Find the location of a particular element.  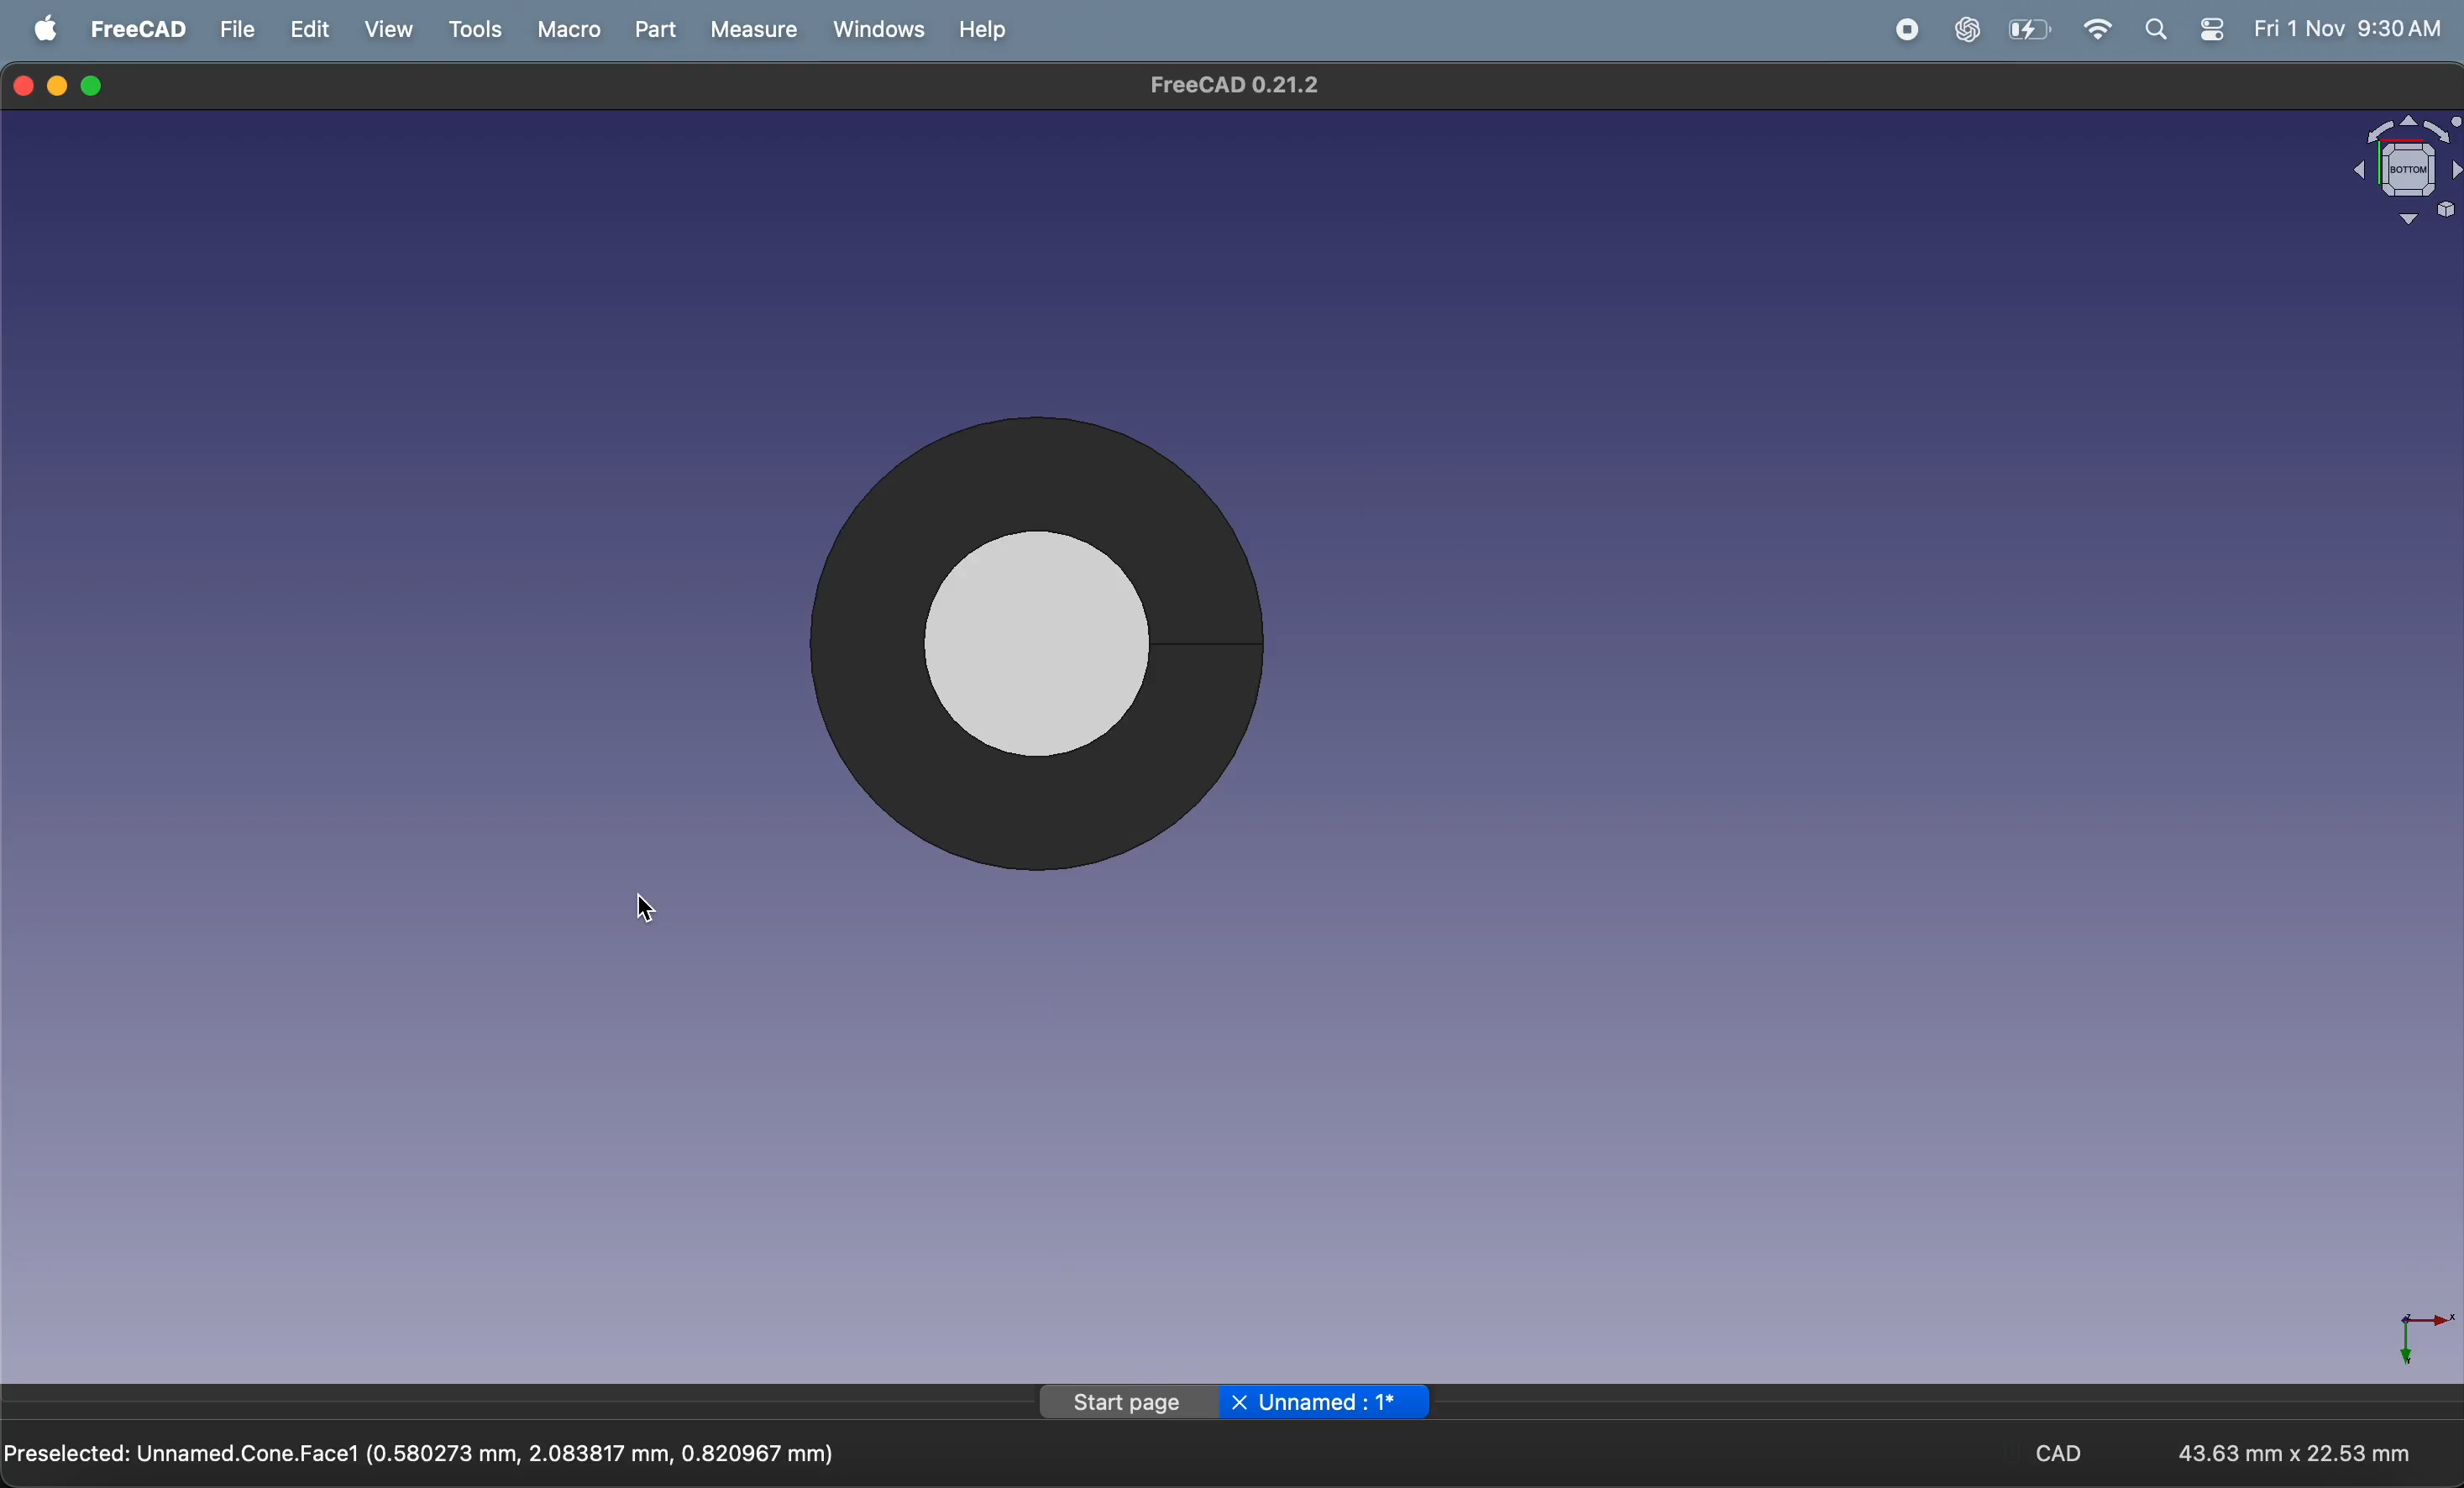

file is located at coordinates (239, 29).